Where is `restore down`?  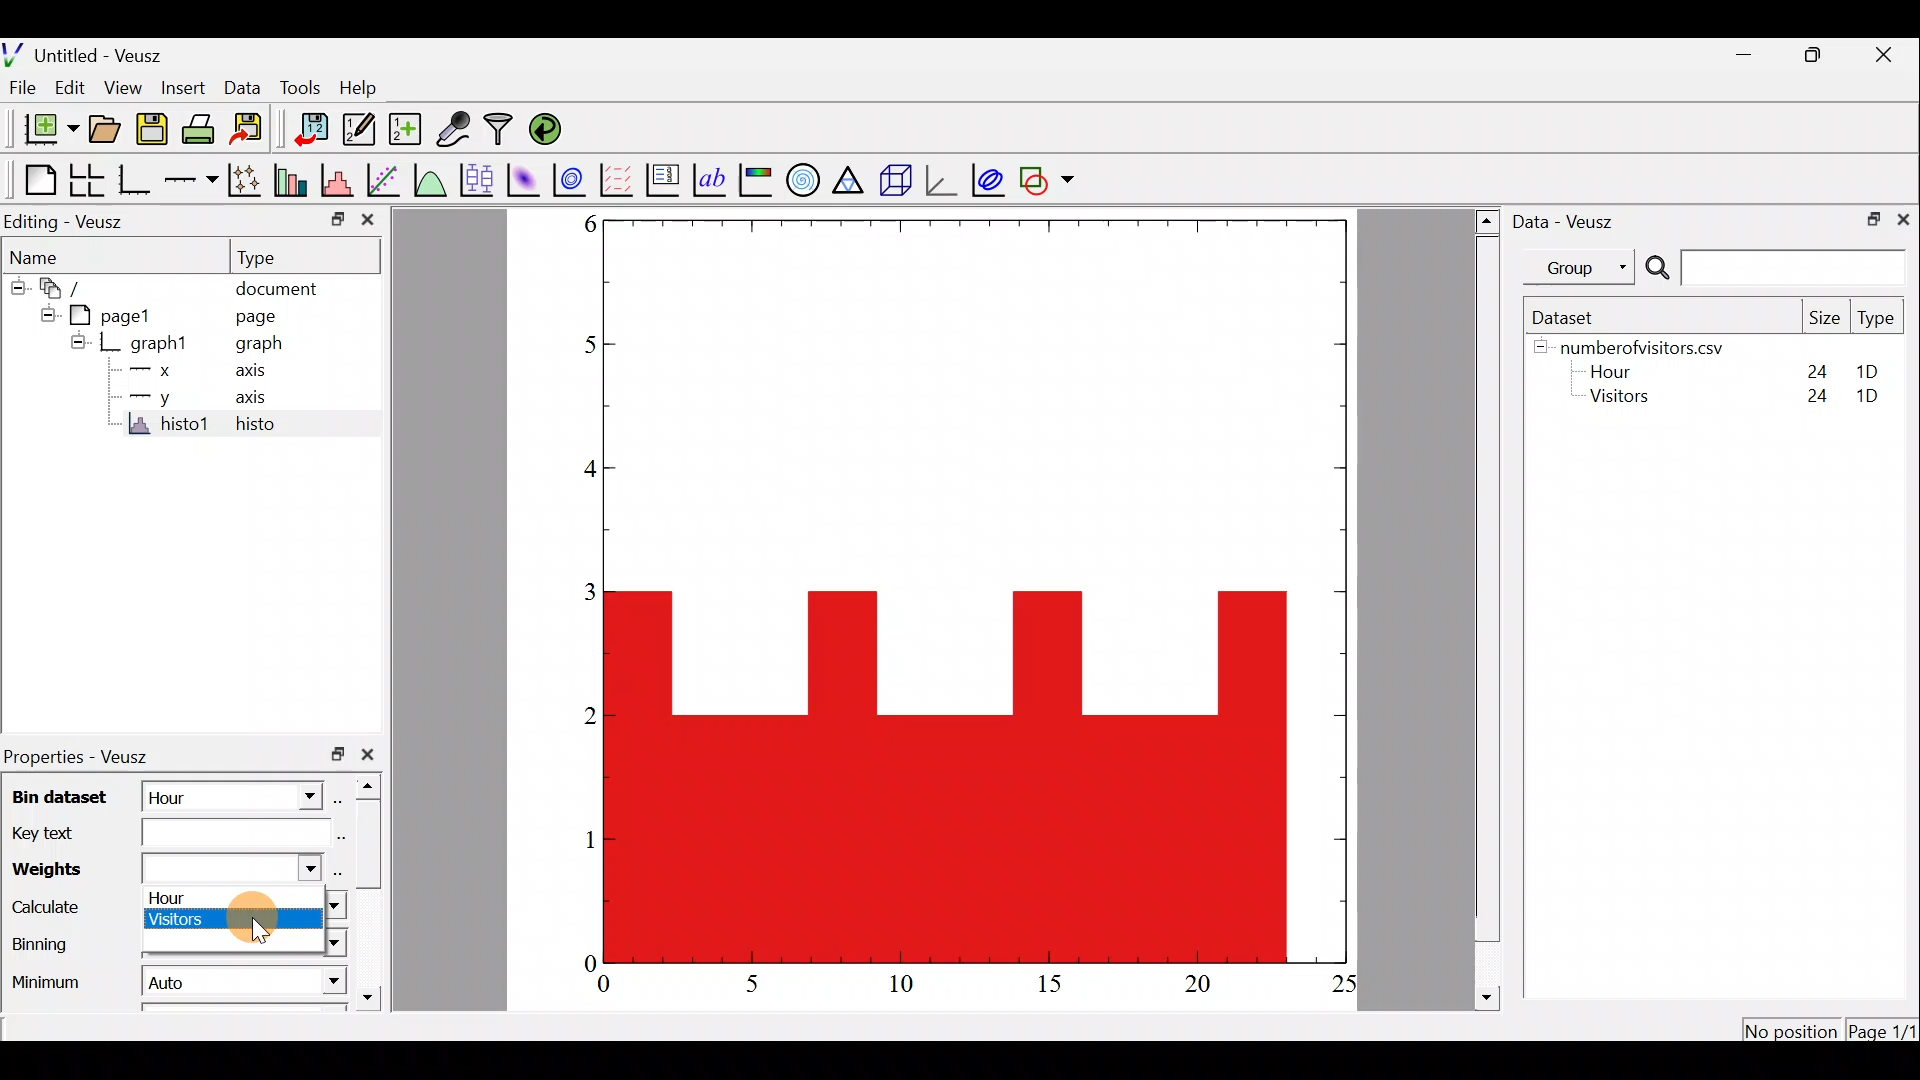 restore down is located at coordinates (334, 754).